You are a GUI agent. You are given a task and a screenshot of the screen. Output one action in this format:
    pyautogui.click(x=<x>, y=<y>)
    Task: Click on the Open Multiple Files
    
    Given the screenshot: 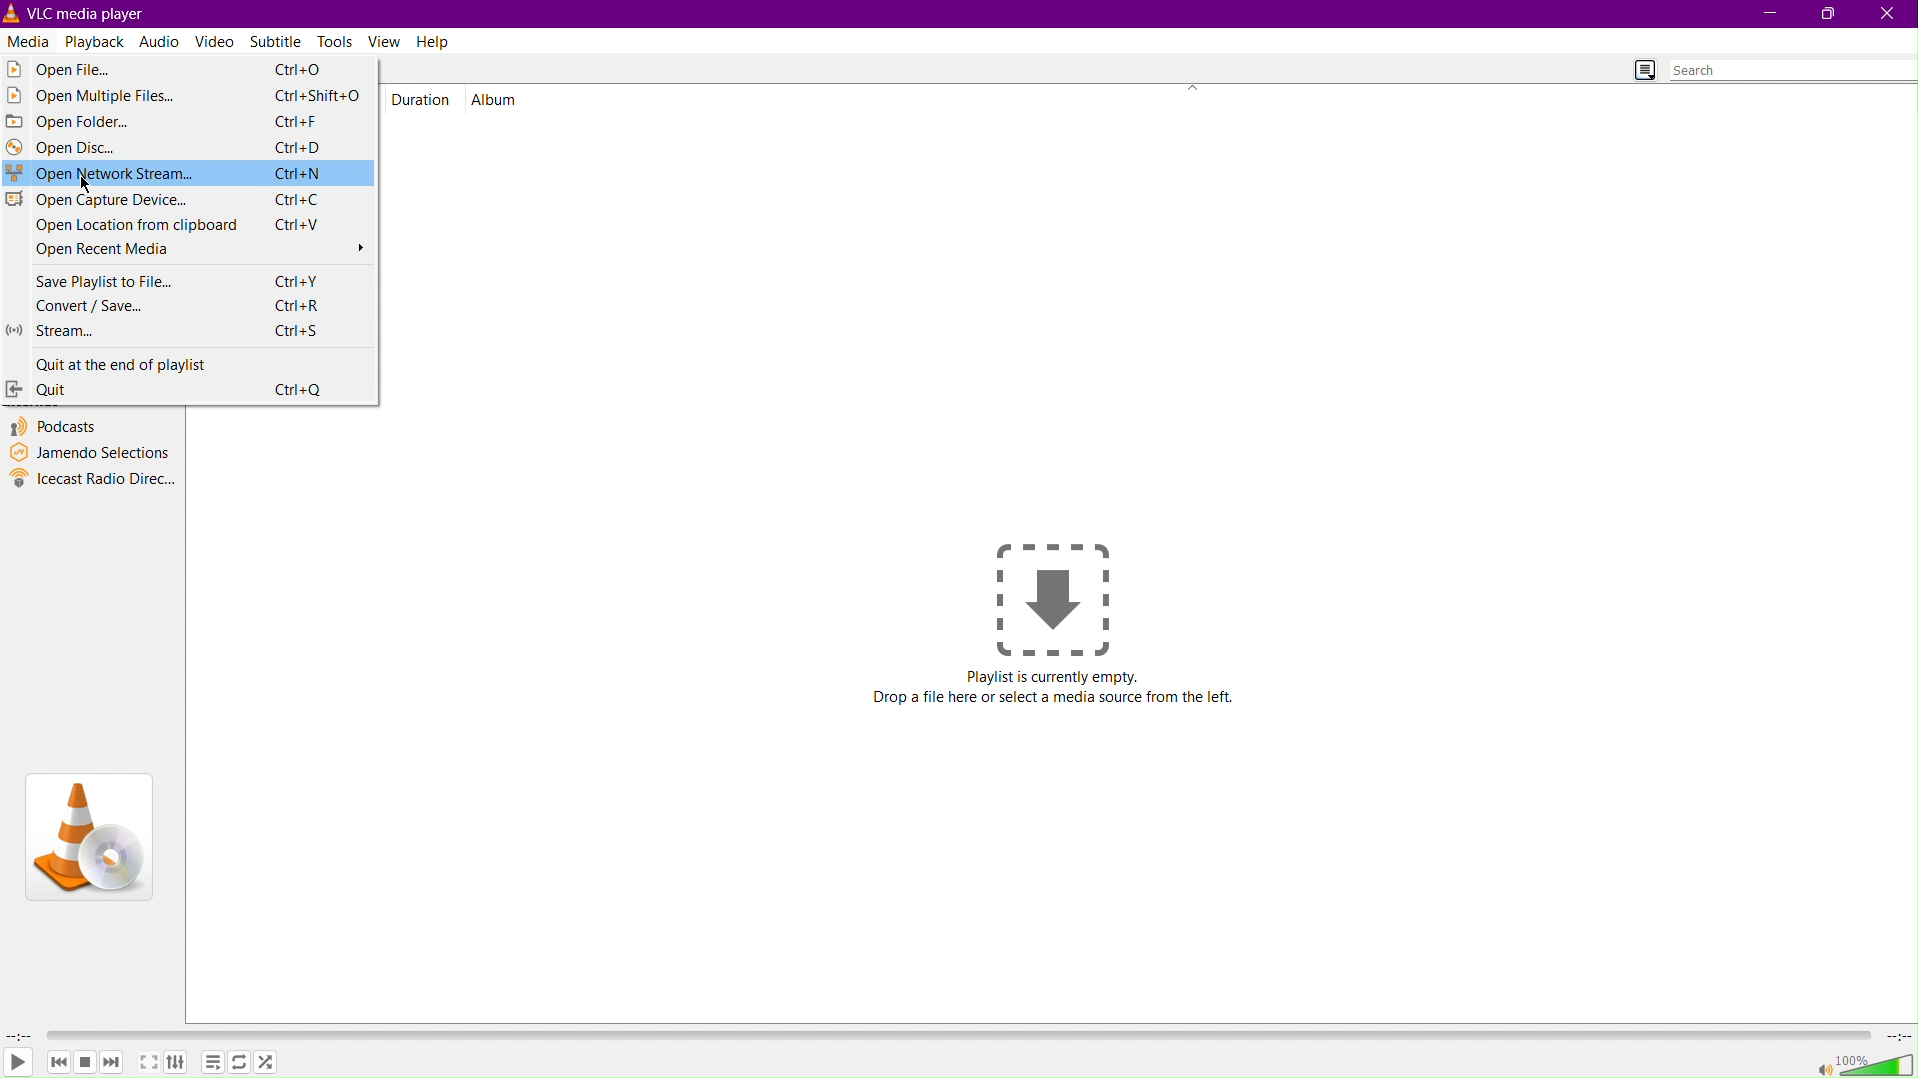 What is the action you would take?
    pyautogui.click(x=94, y=98)
    